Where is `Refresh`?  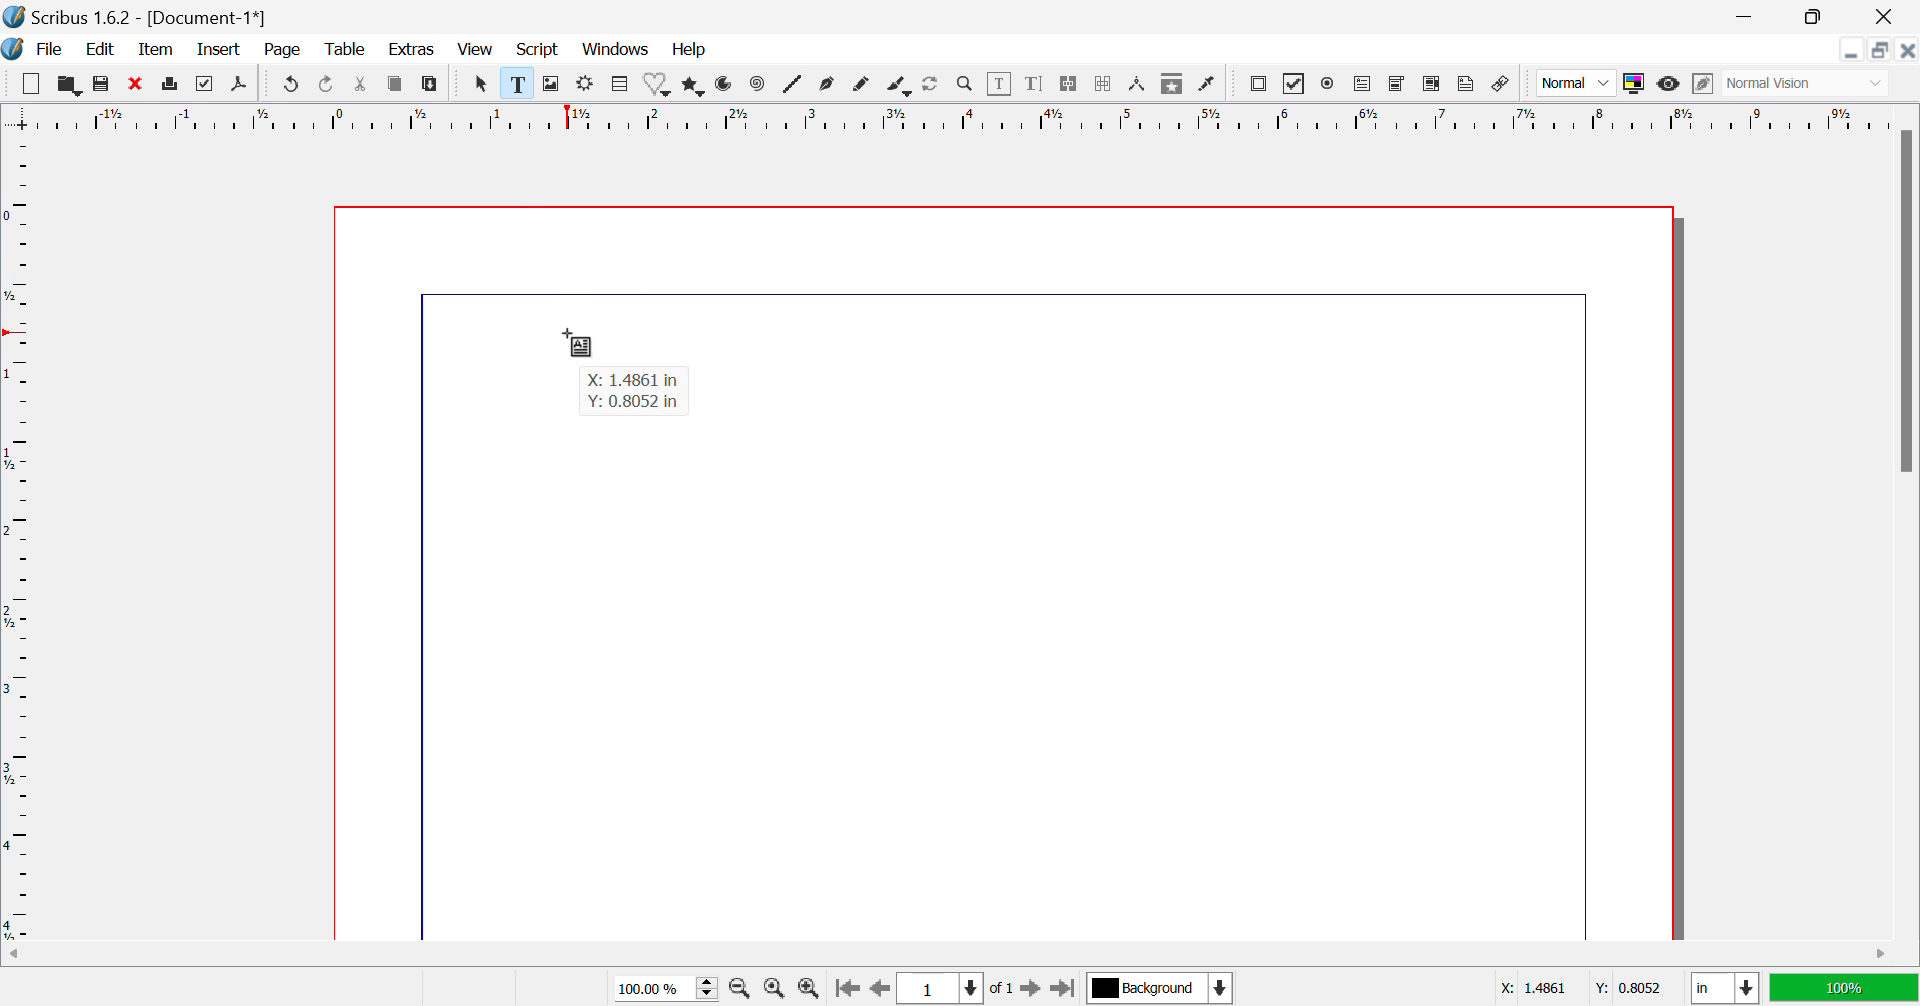
Refresh is located at coordinates (934, 86).